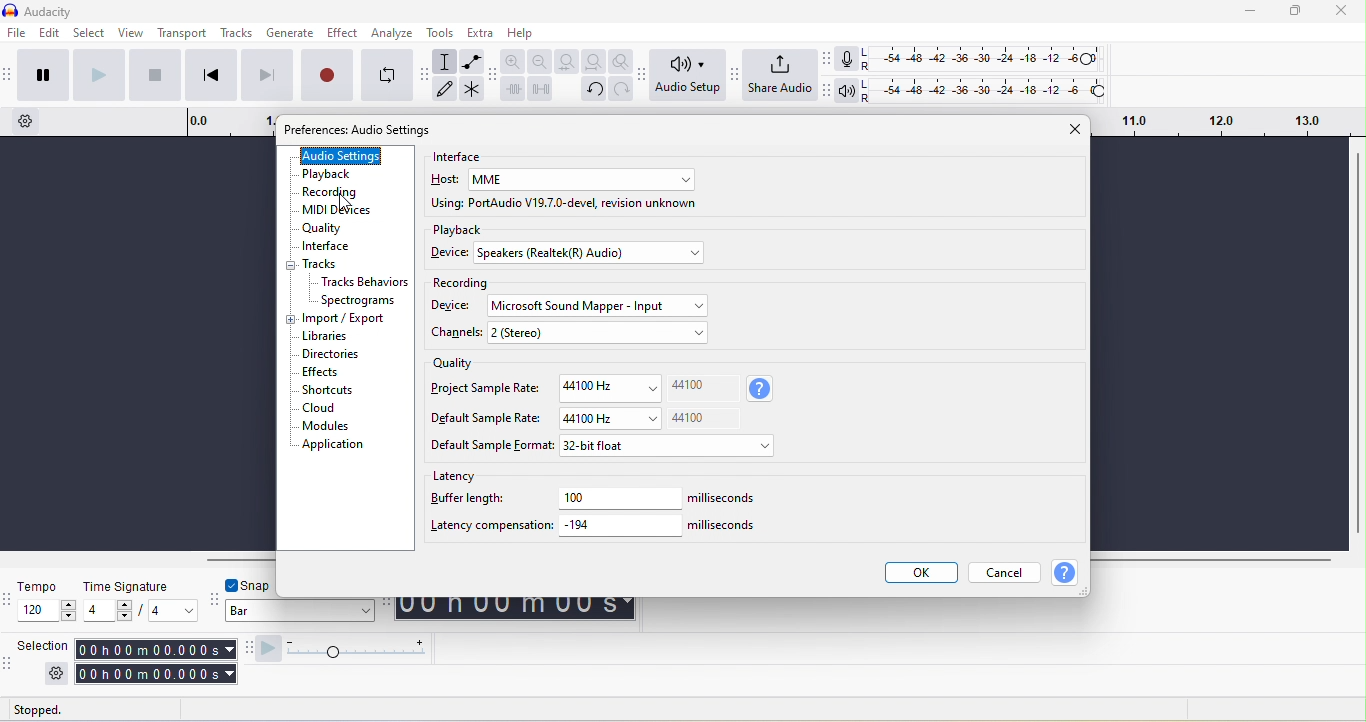 Image resolution: width=1366 pixels, height=722 pixels. Describe the element at coordinates (324, 247) in the screenshot. I see `interface` at that location.